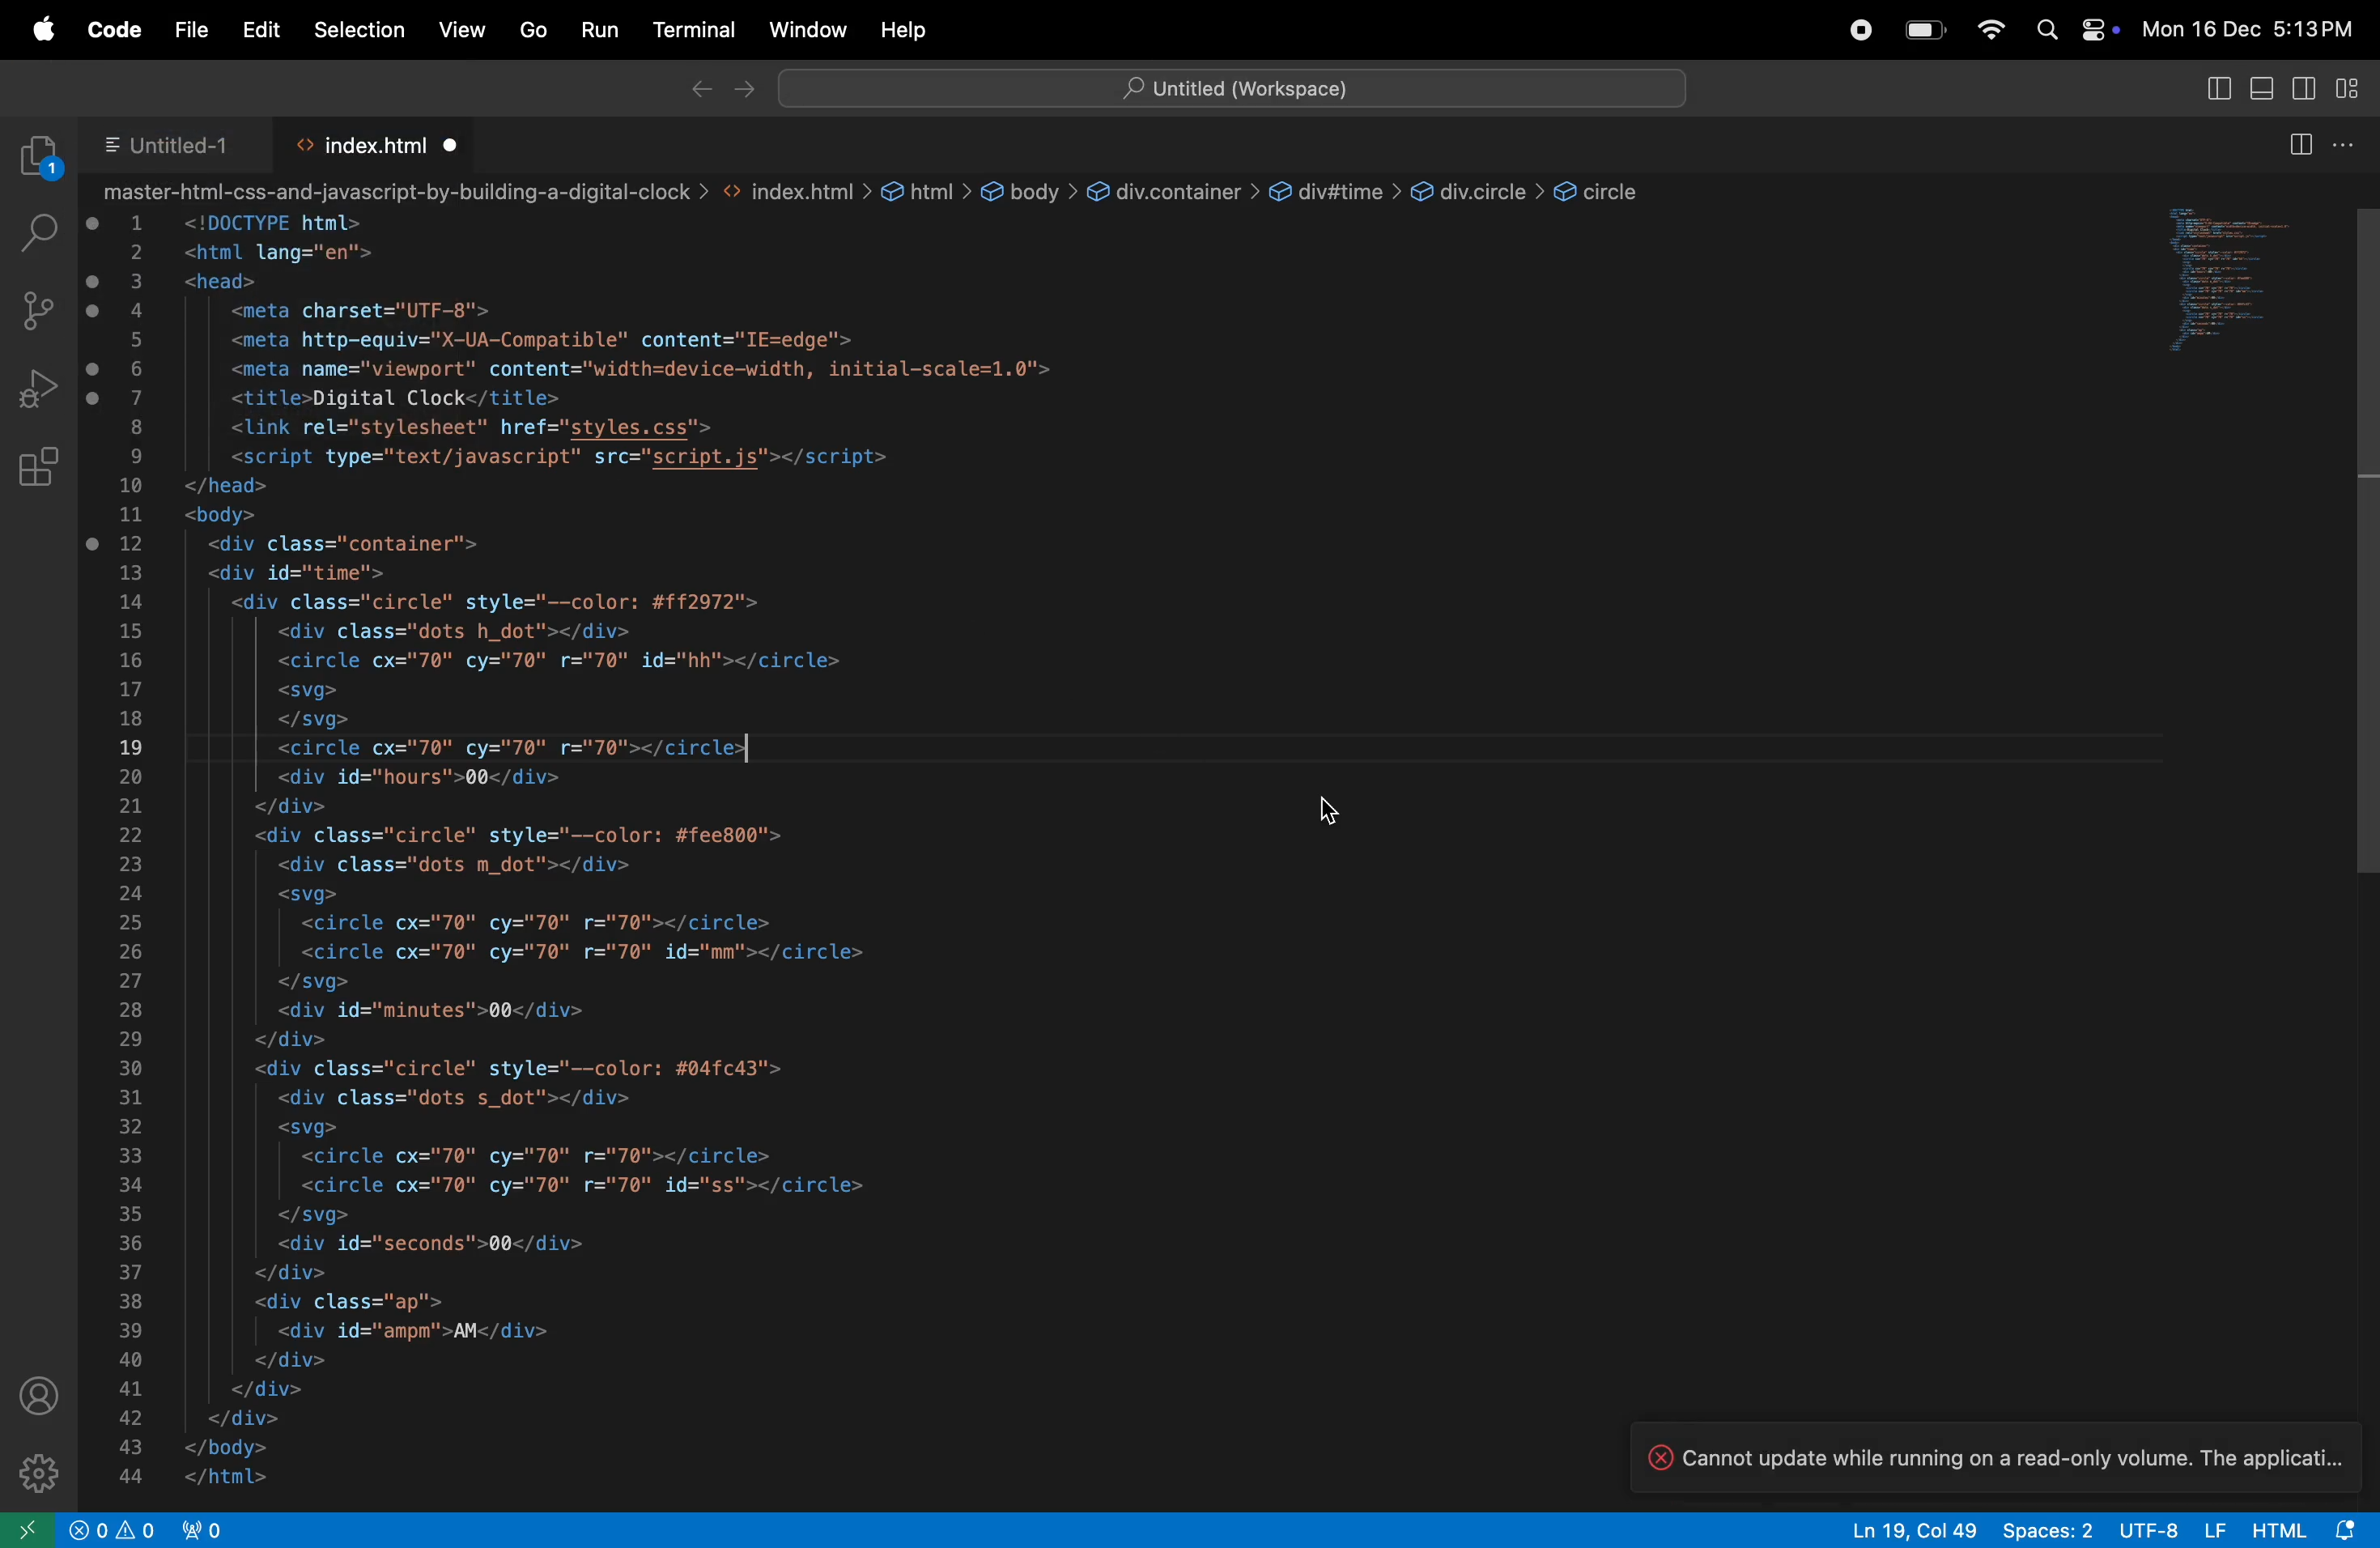 The width and height of the screenshot is (2380, 1548). Describe the element at coordinates (42, 311) in the screenshot. I see `source control` at that location.